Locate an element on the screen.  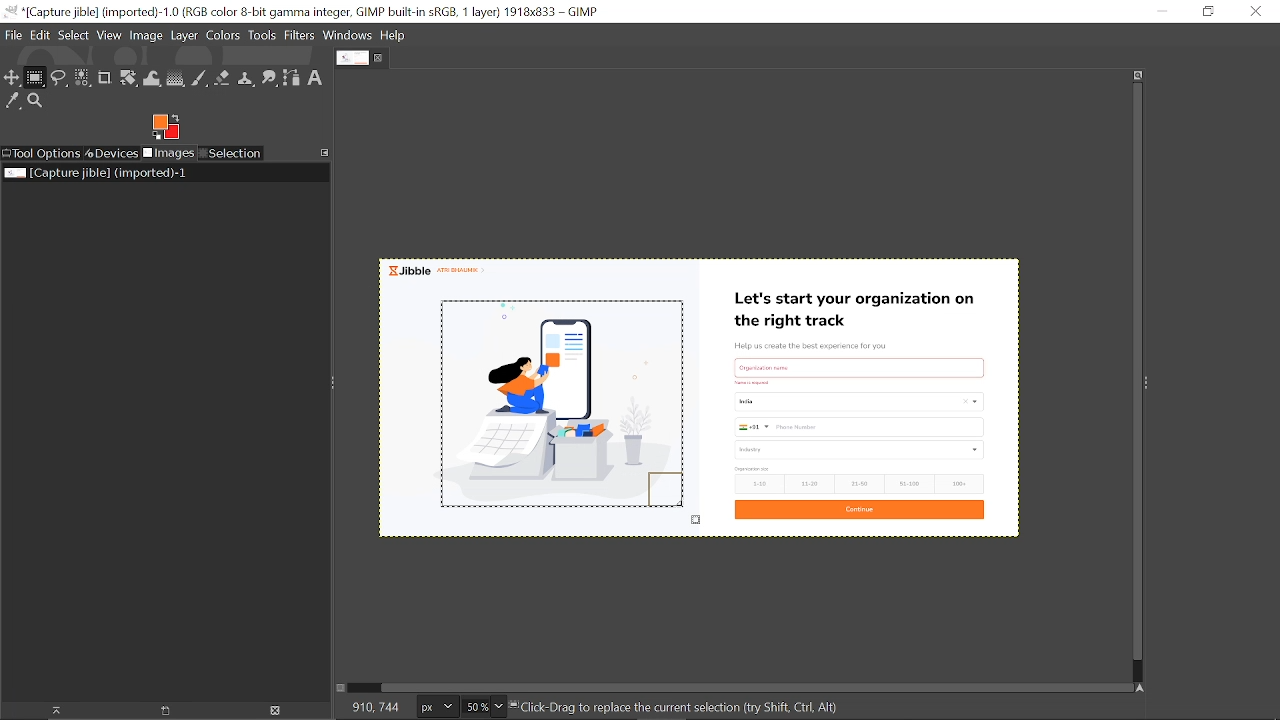
Text tool is located at coordinates (316, 77).